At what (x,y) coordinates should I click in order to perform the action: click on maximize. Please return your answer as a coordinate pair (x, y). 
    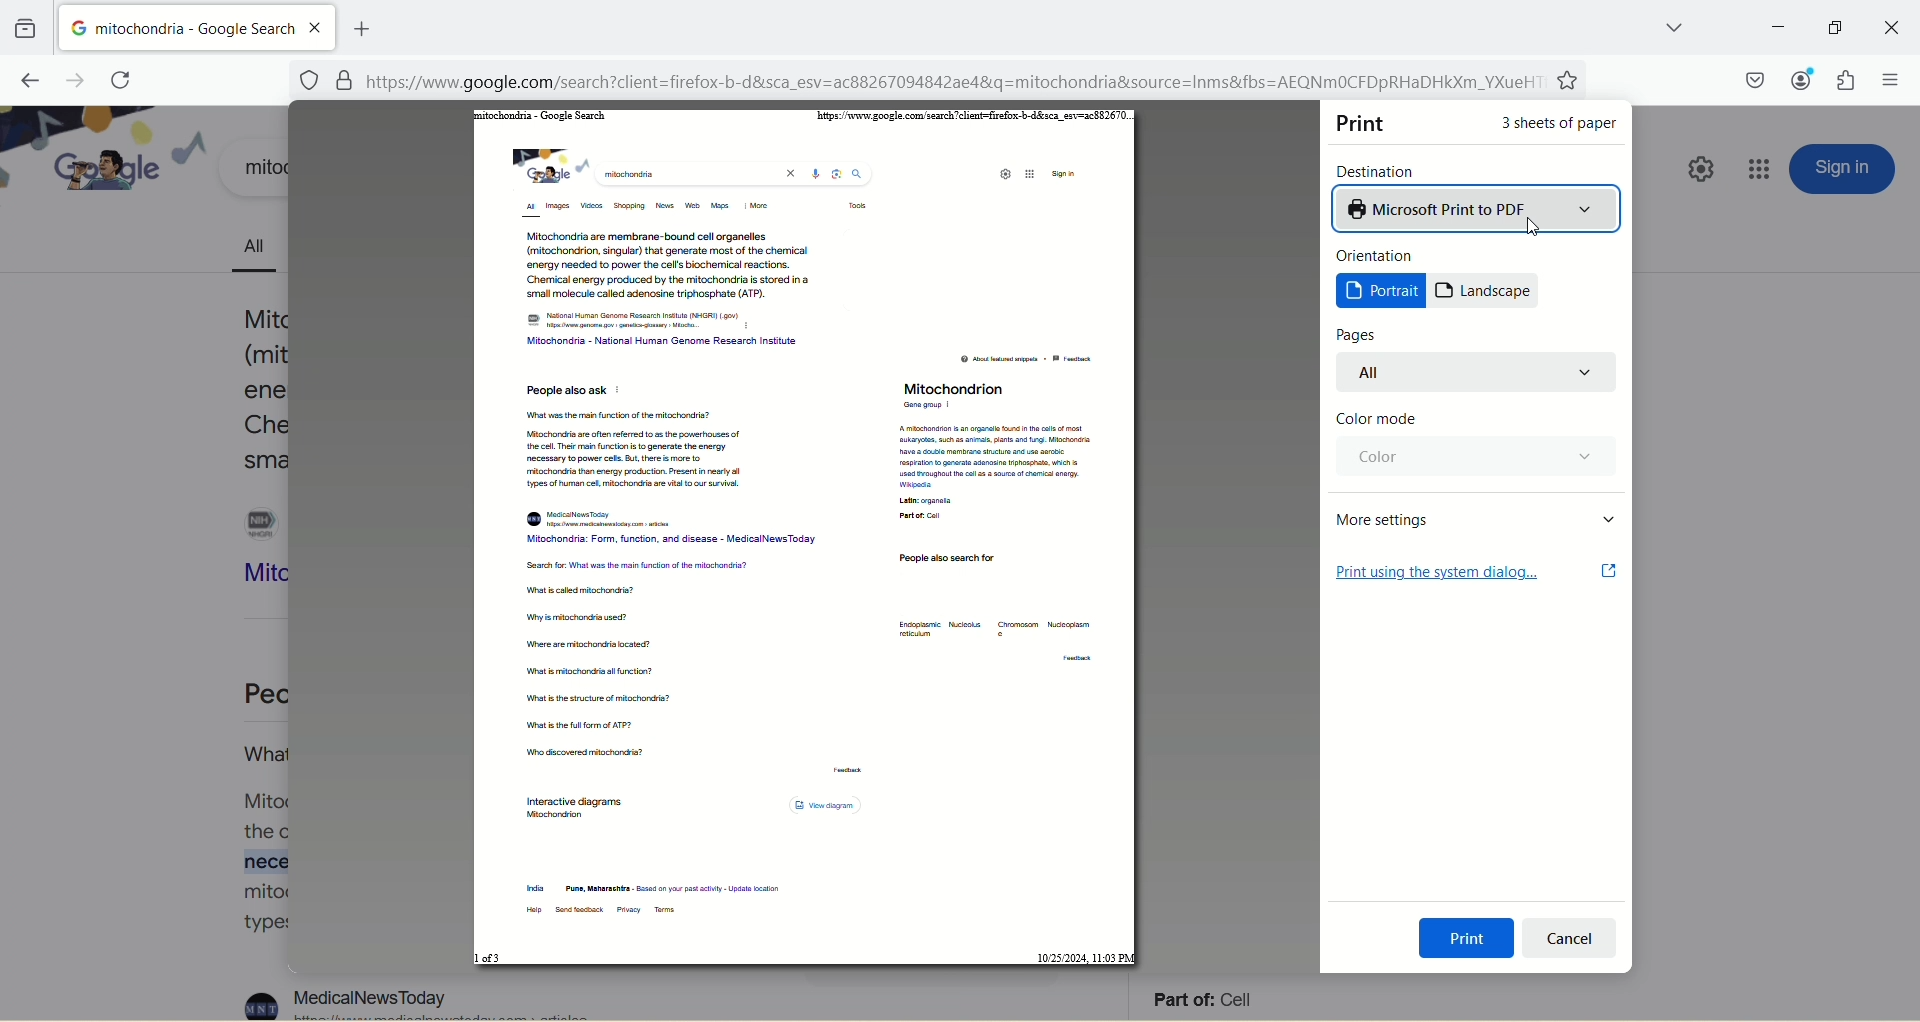
    Looking at the image, I should click on (1832, 28).